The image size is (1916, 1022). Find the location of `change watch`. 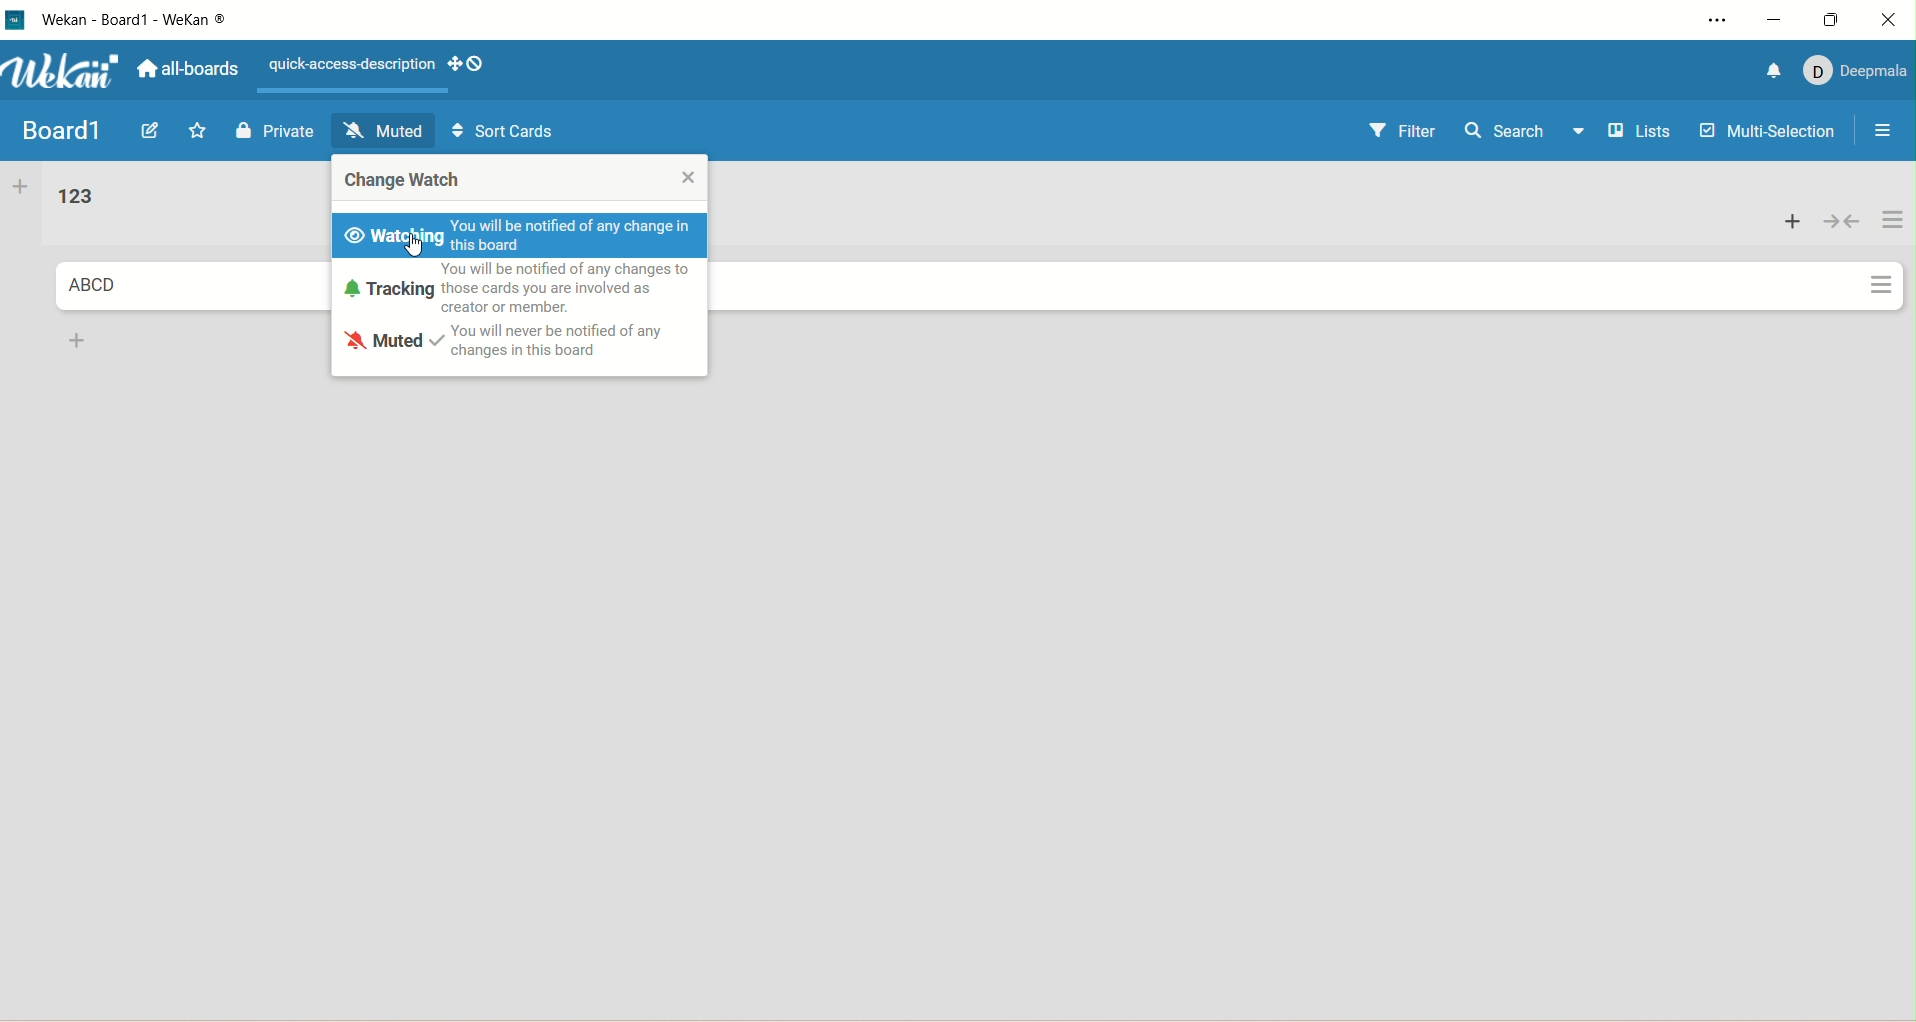

change watch is located at coordinates (405, 184).